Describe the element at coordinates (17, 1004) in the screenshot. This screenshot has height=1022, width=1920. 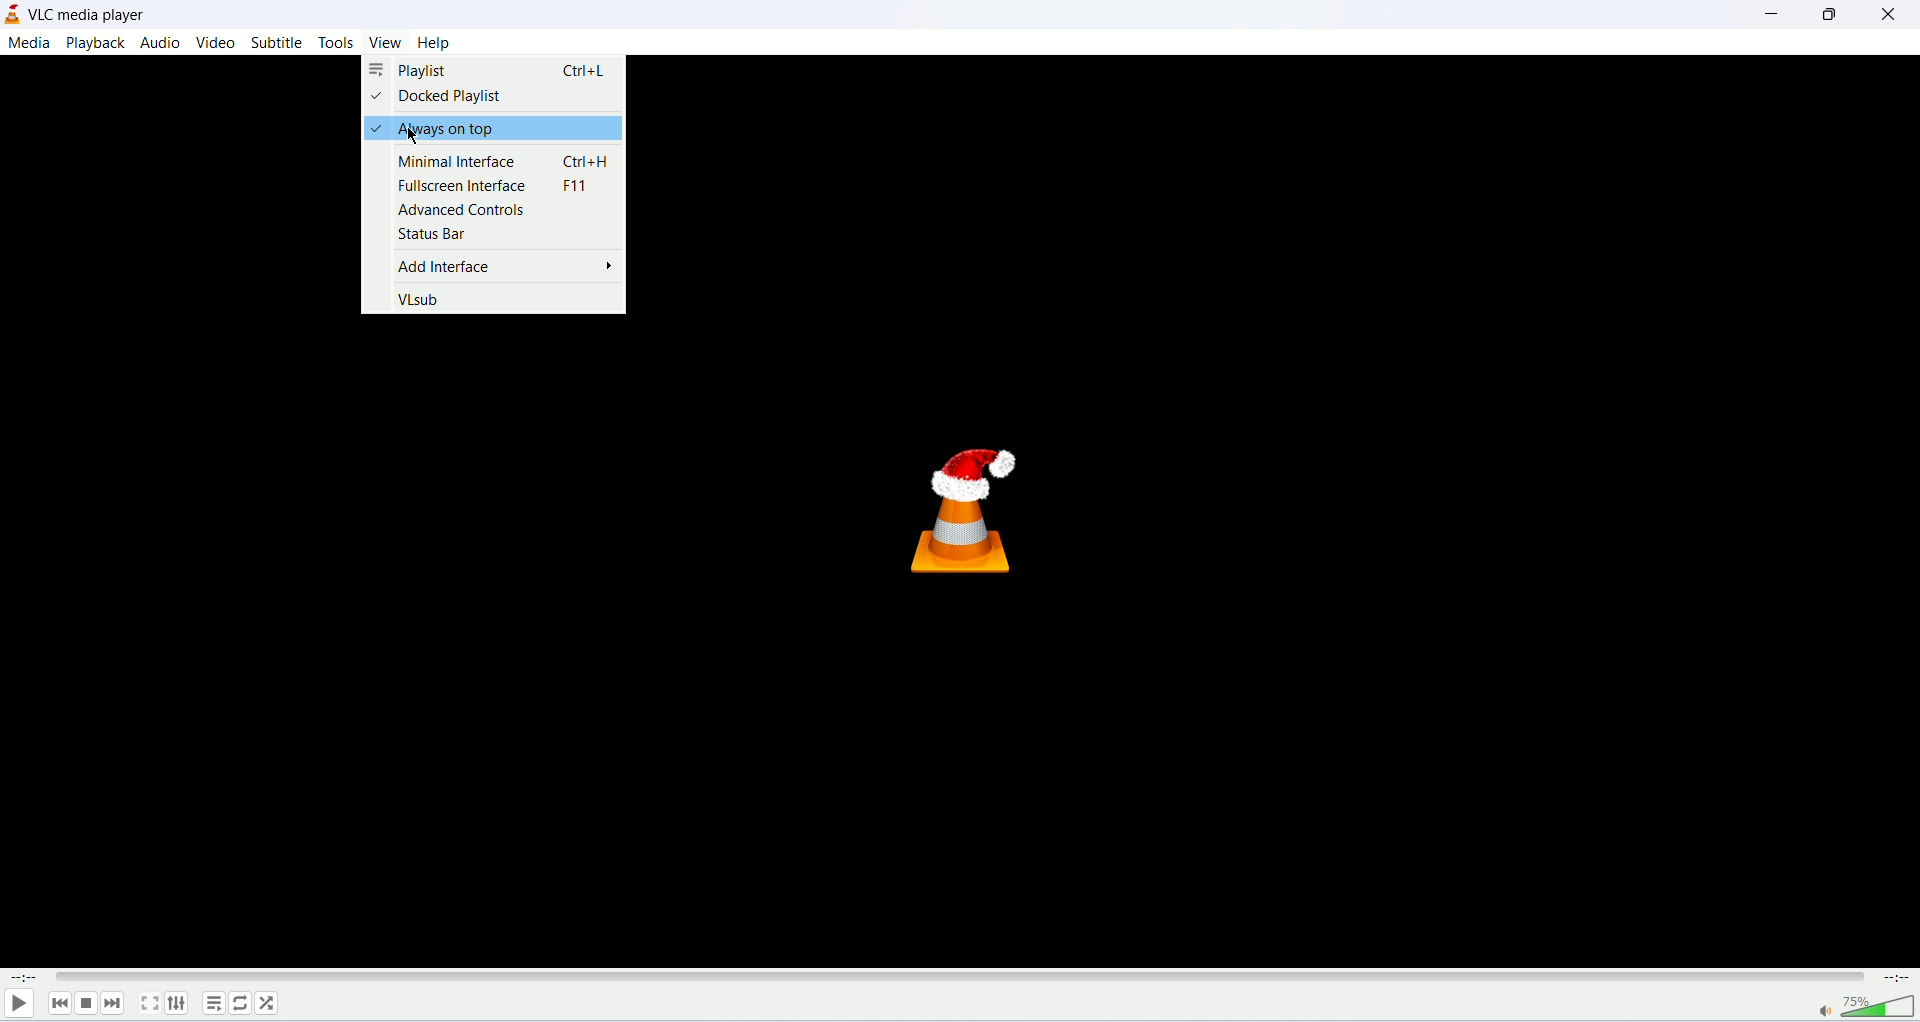
I see `play/pause` at that location.